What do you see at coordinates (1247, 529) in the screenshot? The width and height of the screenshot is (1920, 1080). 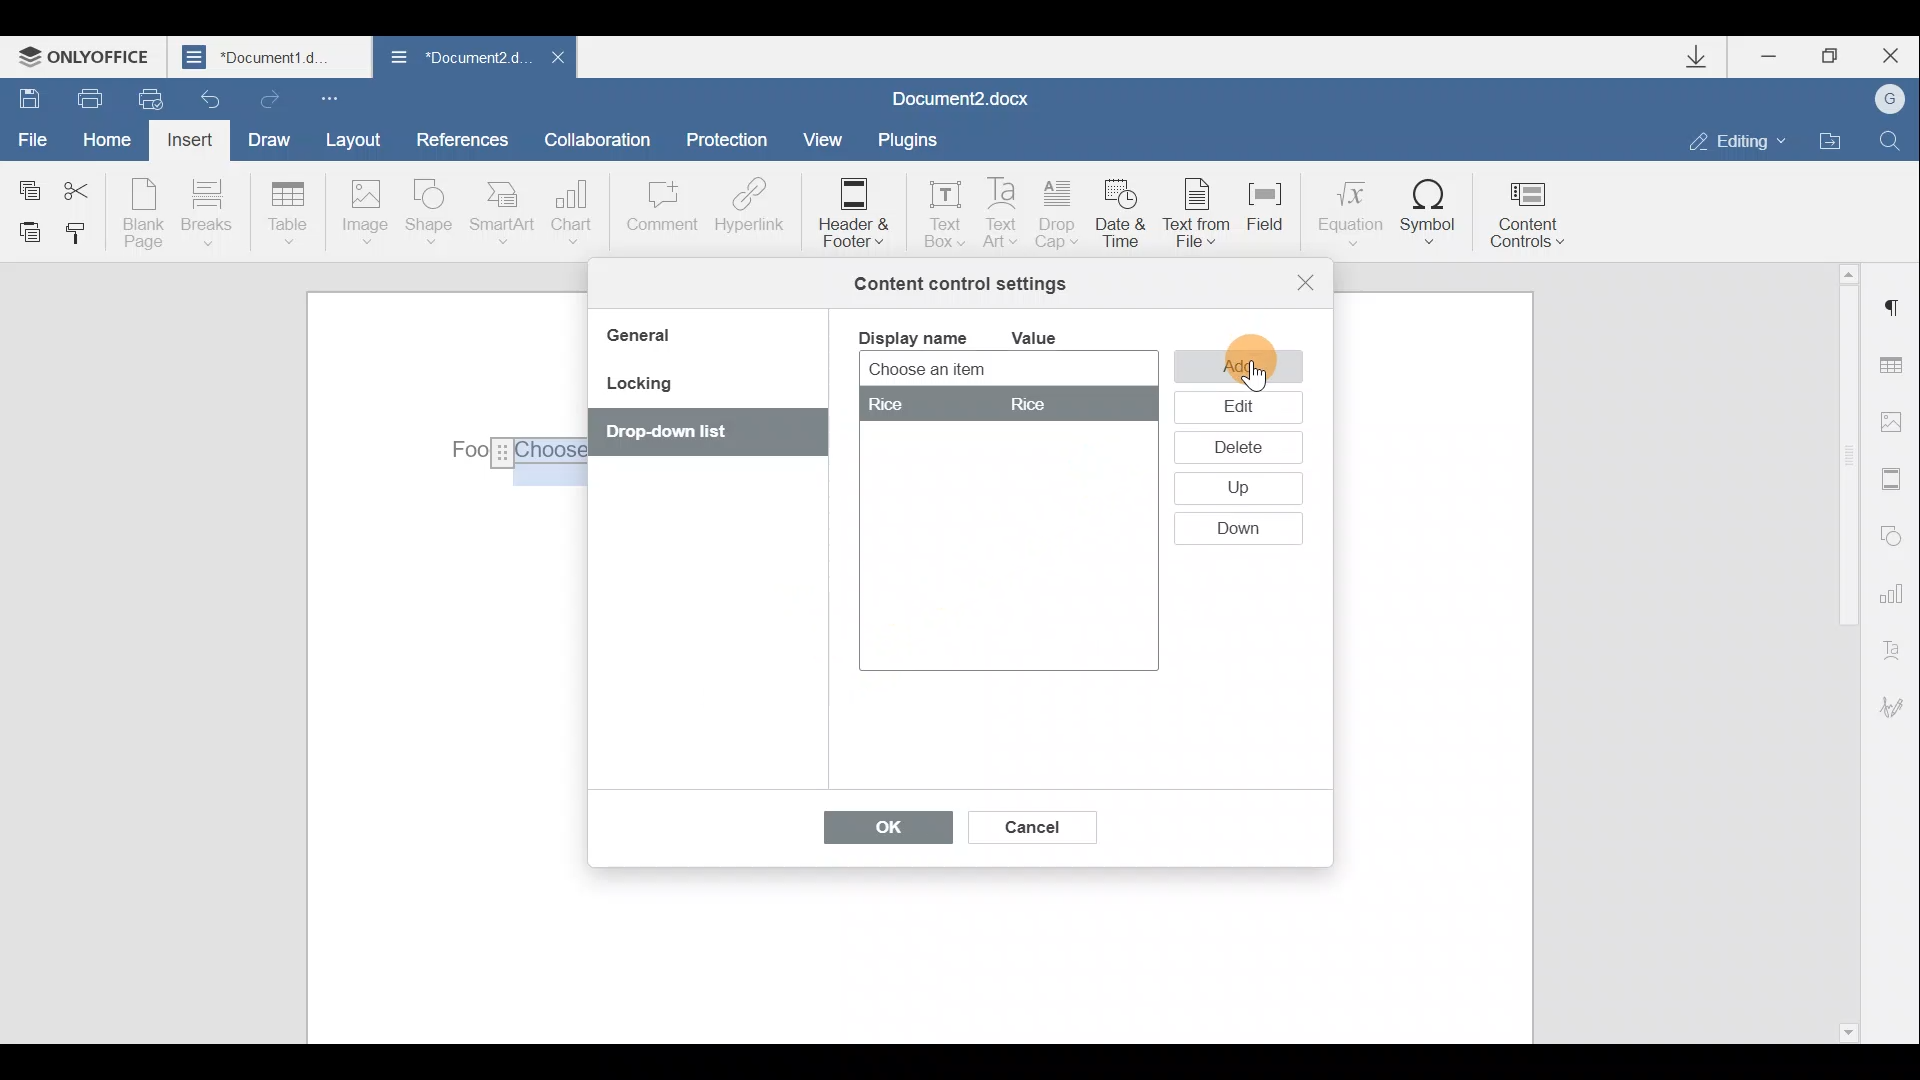 I see `Down` at bounding box center [1247, 529].